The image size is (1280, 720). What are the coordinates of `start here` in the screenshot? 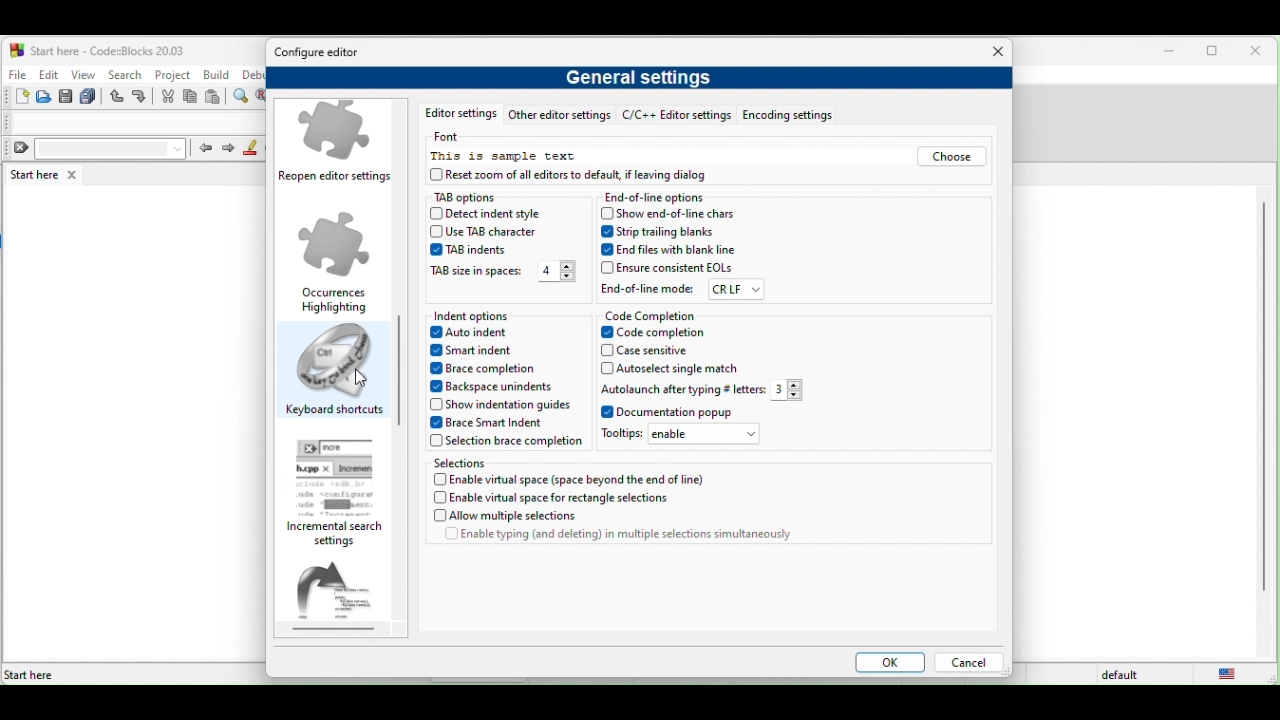 It's located at (47, 174).